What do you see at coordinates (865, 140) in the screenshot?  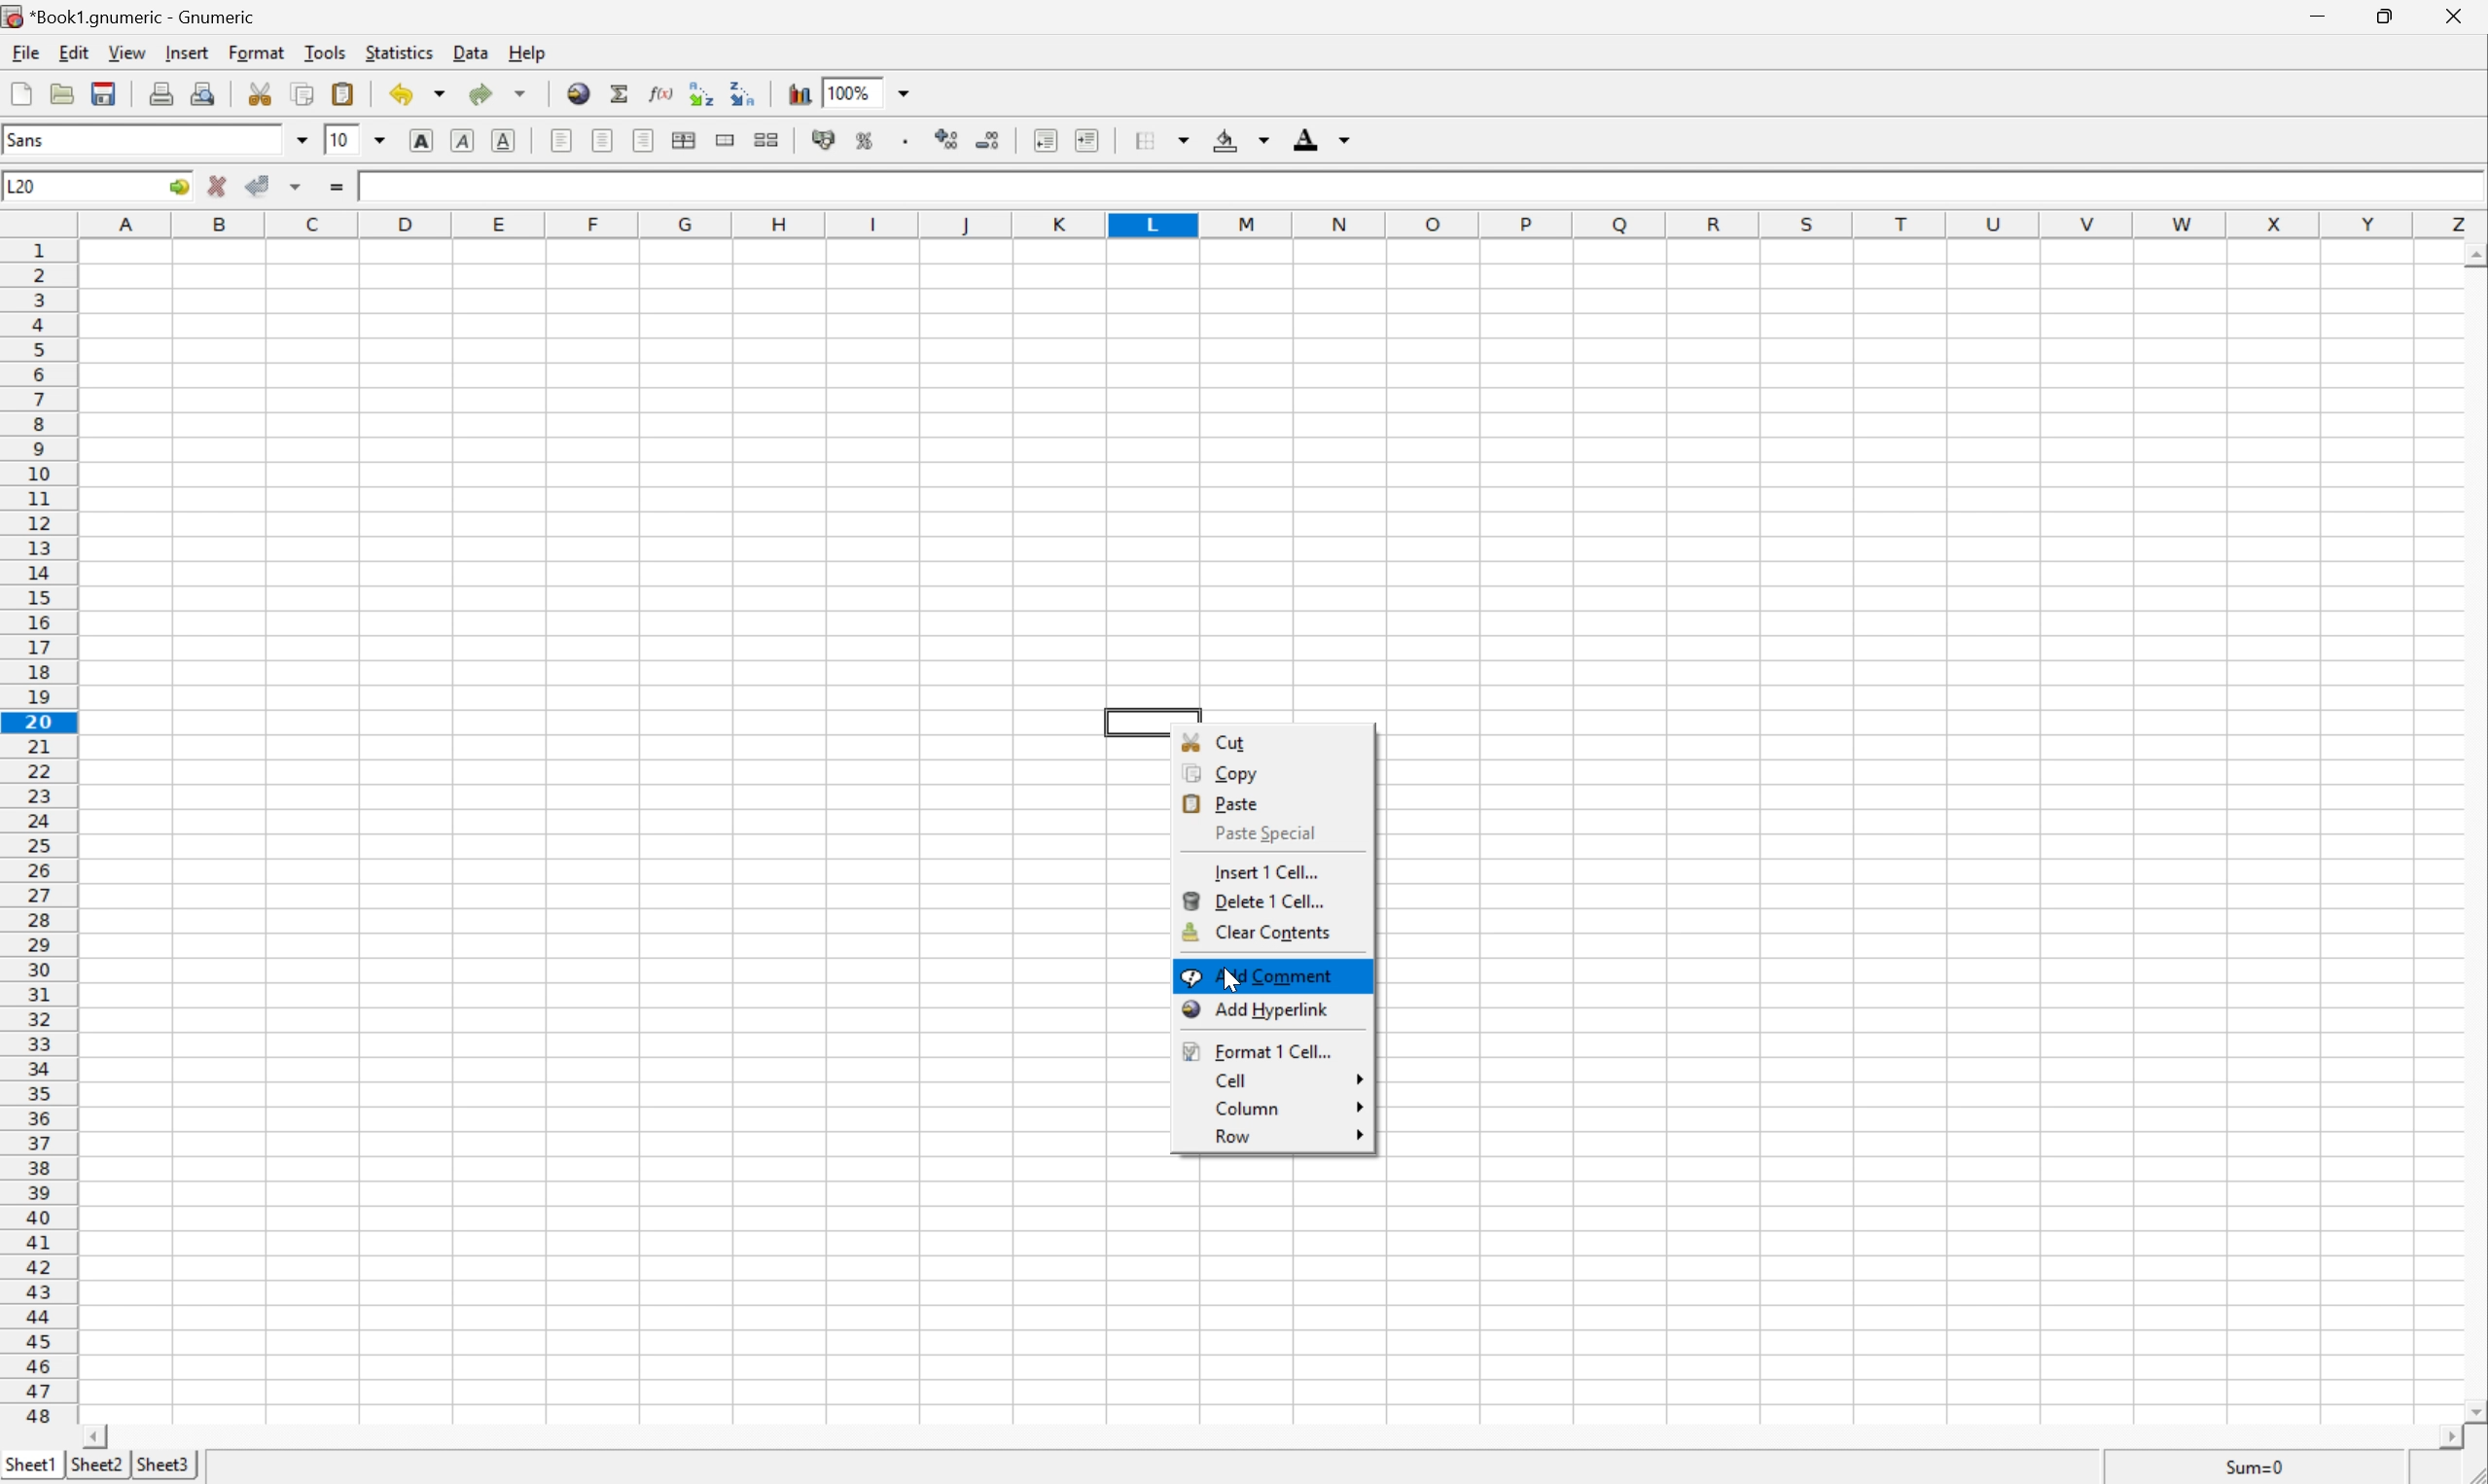 I see `Format the selection as percentage` at bounding box center [865, 140].